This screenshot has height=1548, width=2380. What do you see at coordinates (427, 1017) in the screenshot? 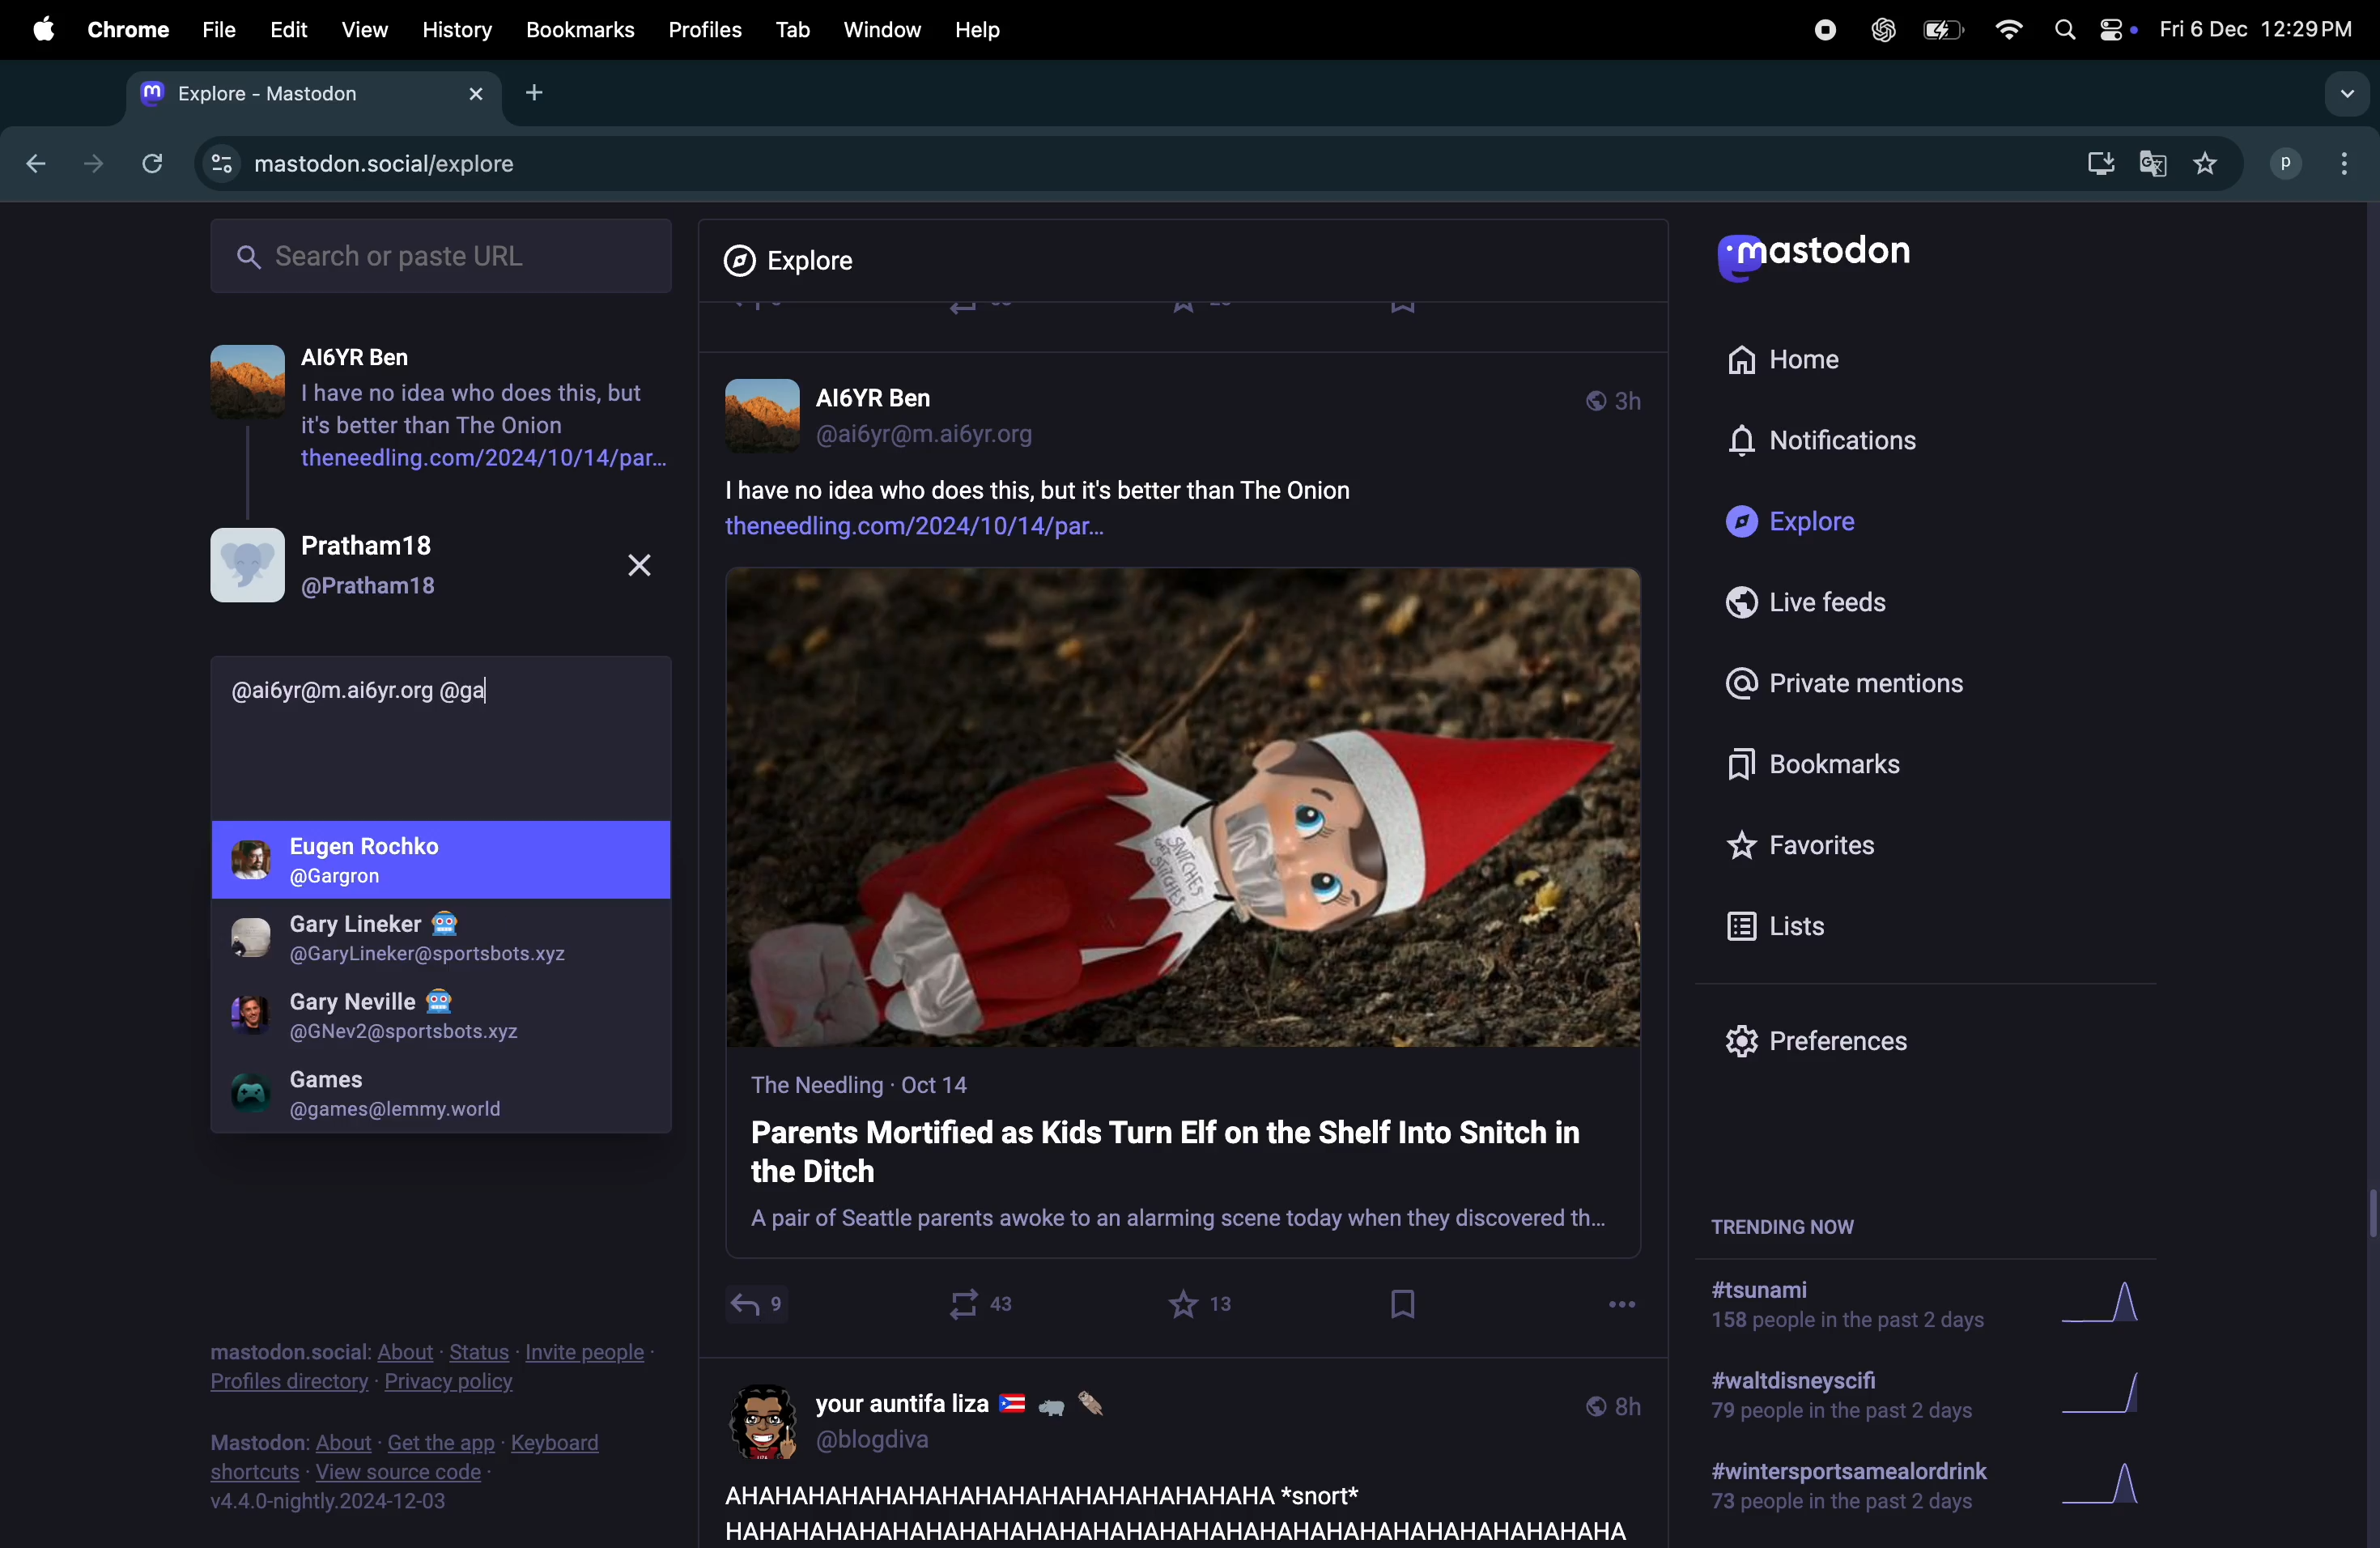
I see `user profile` at bounding box center [427, 1017].